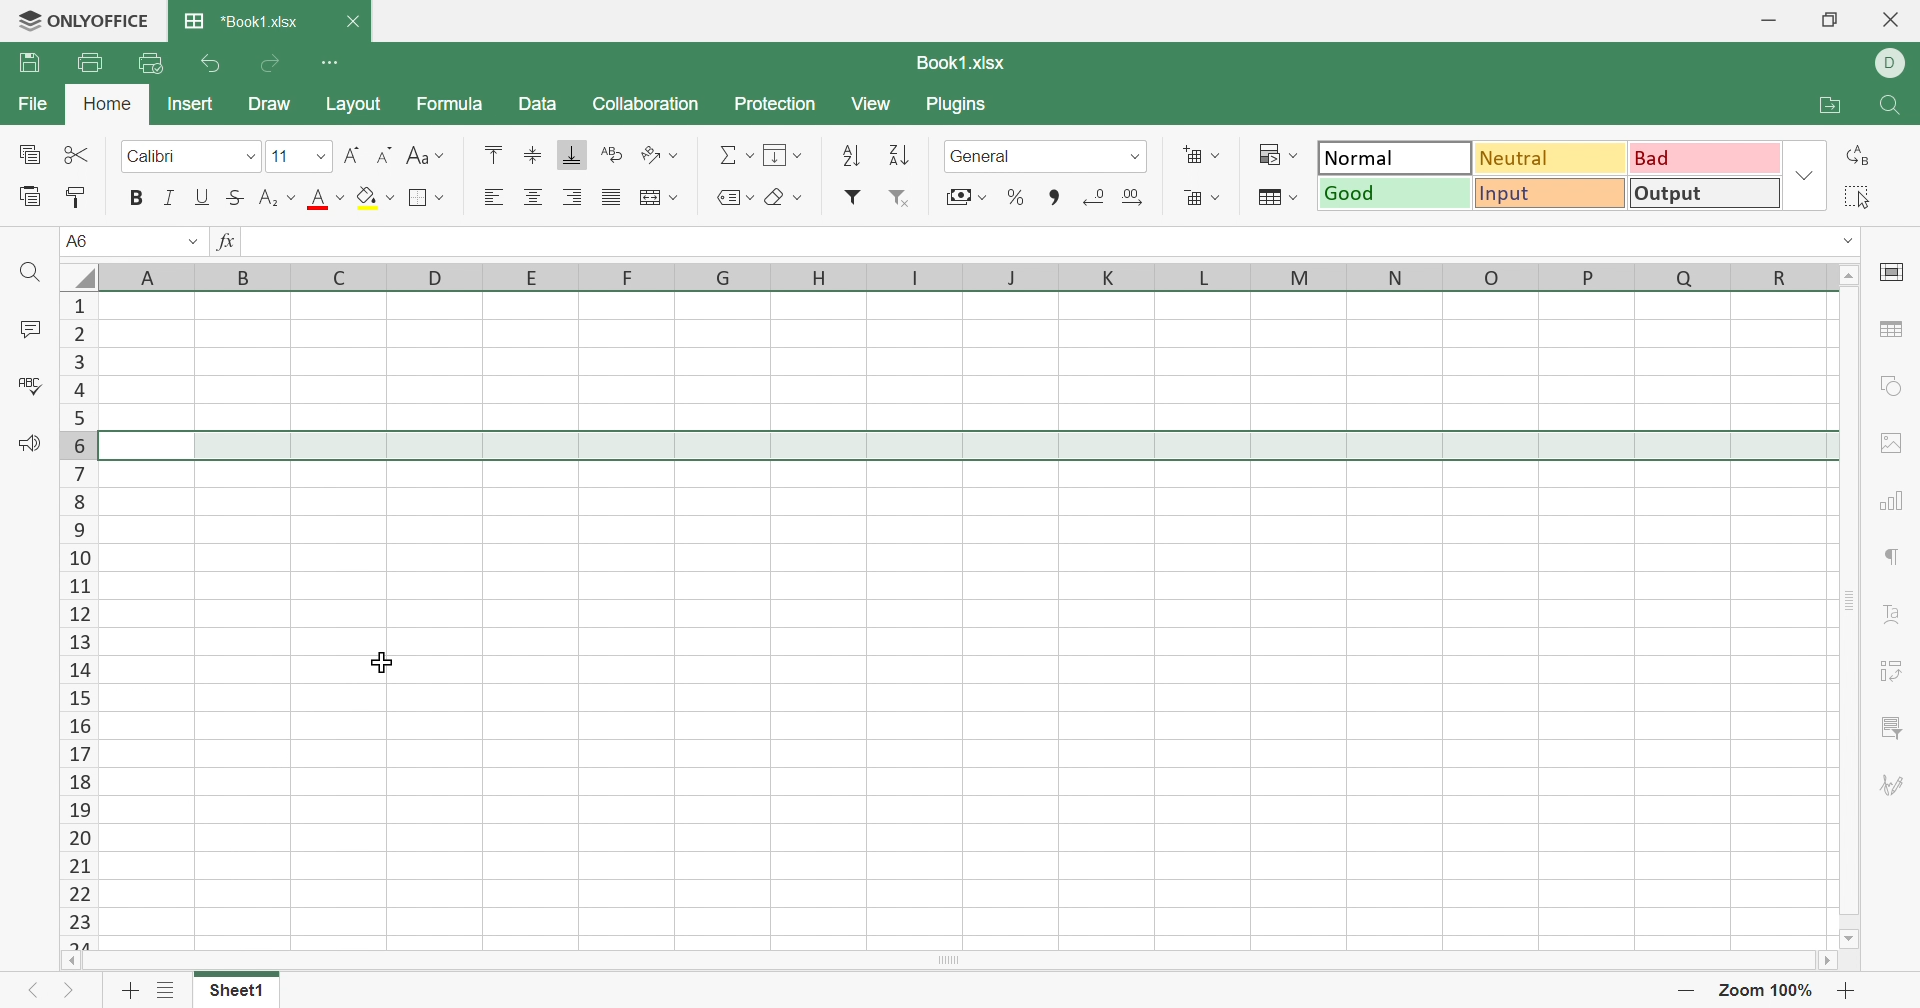 Image resolution: width=1920 pixels, height=1008 pixels. I want to click on Underline, so click(203, 198).